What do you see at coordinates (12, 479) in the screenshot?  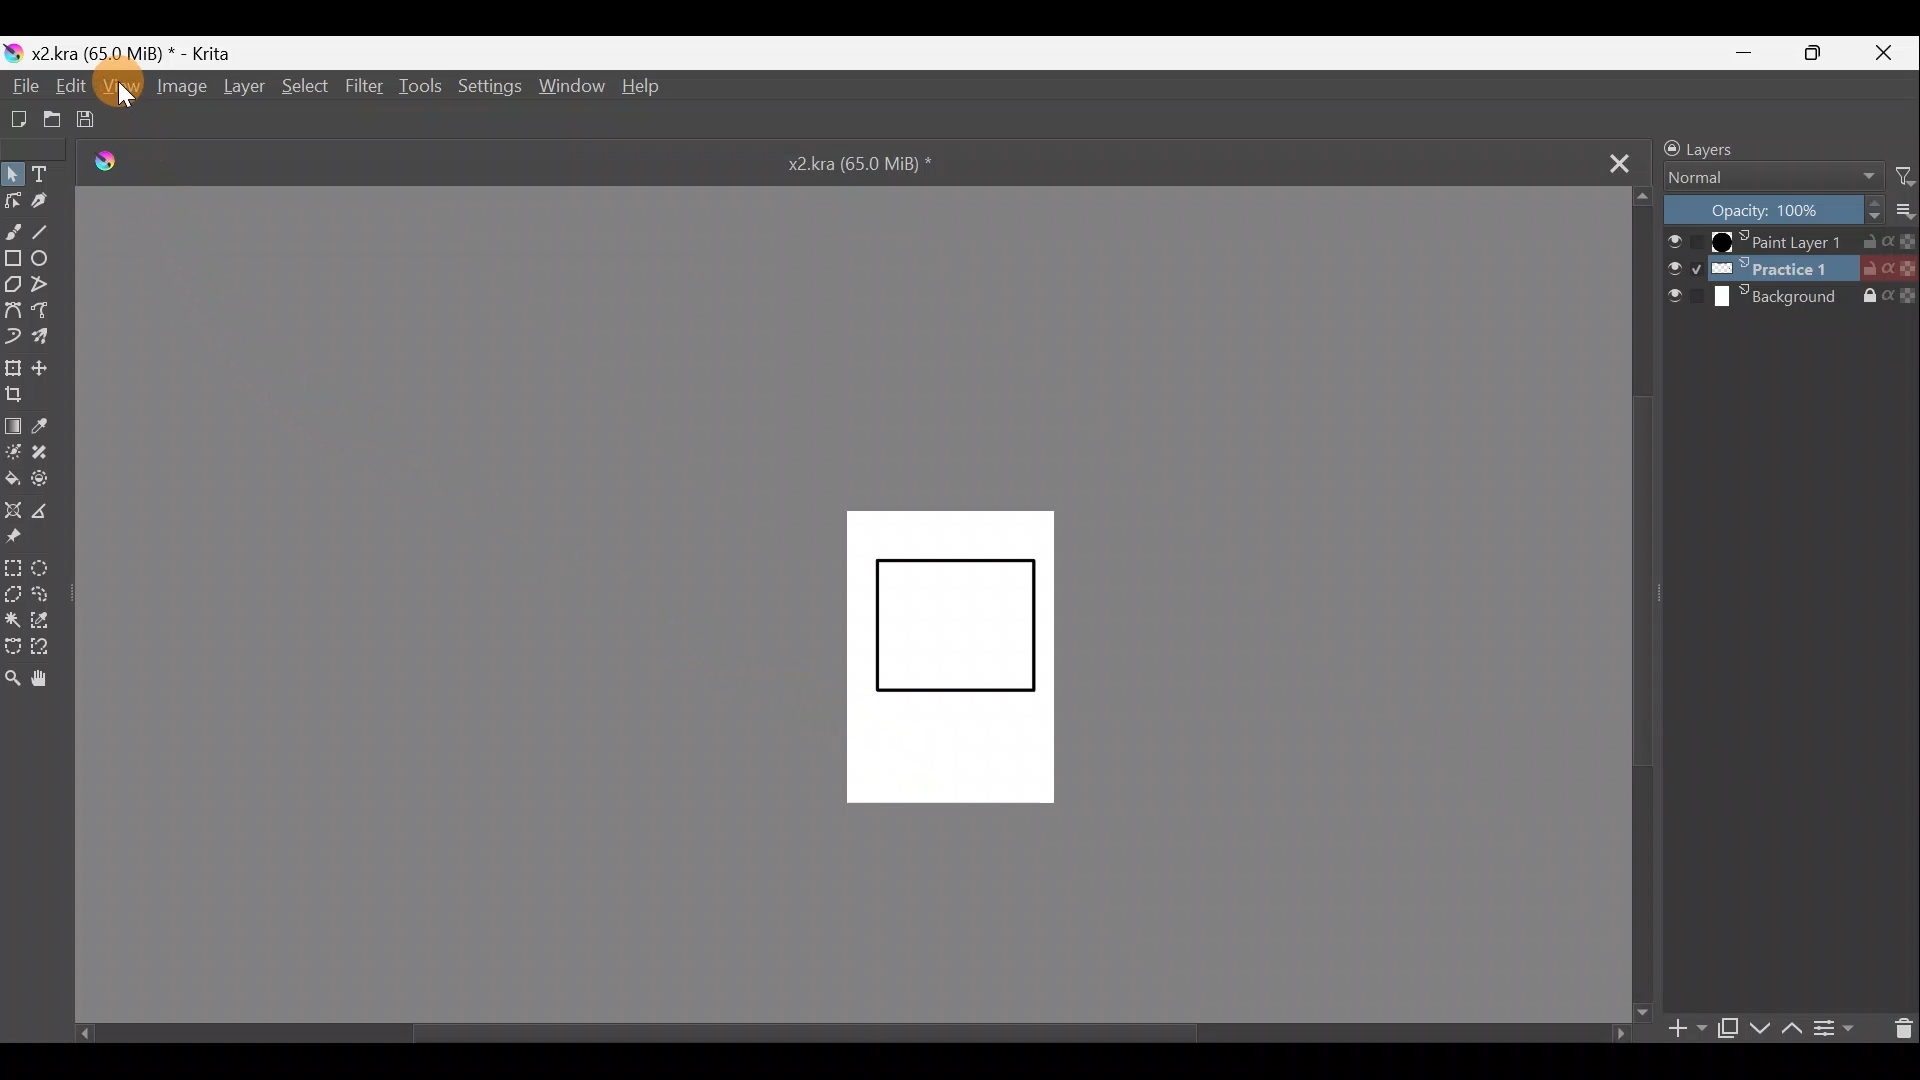 I see `Fill a contiguous area of colour with colour/fill a selection` at bounding box center [12, 479].